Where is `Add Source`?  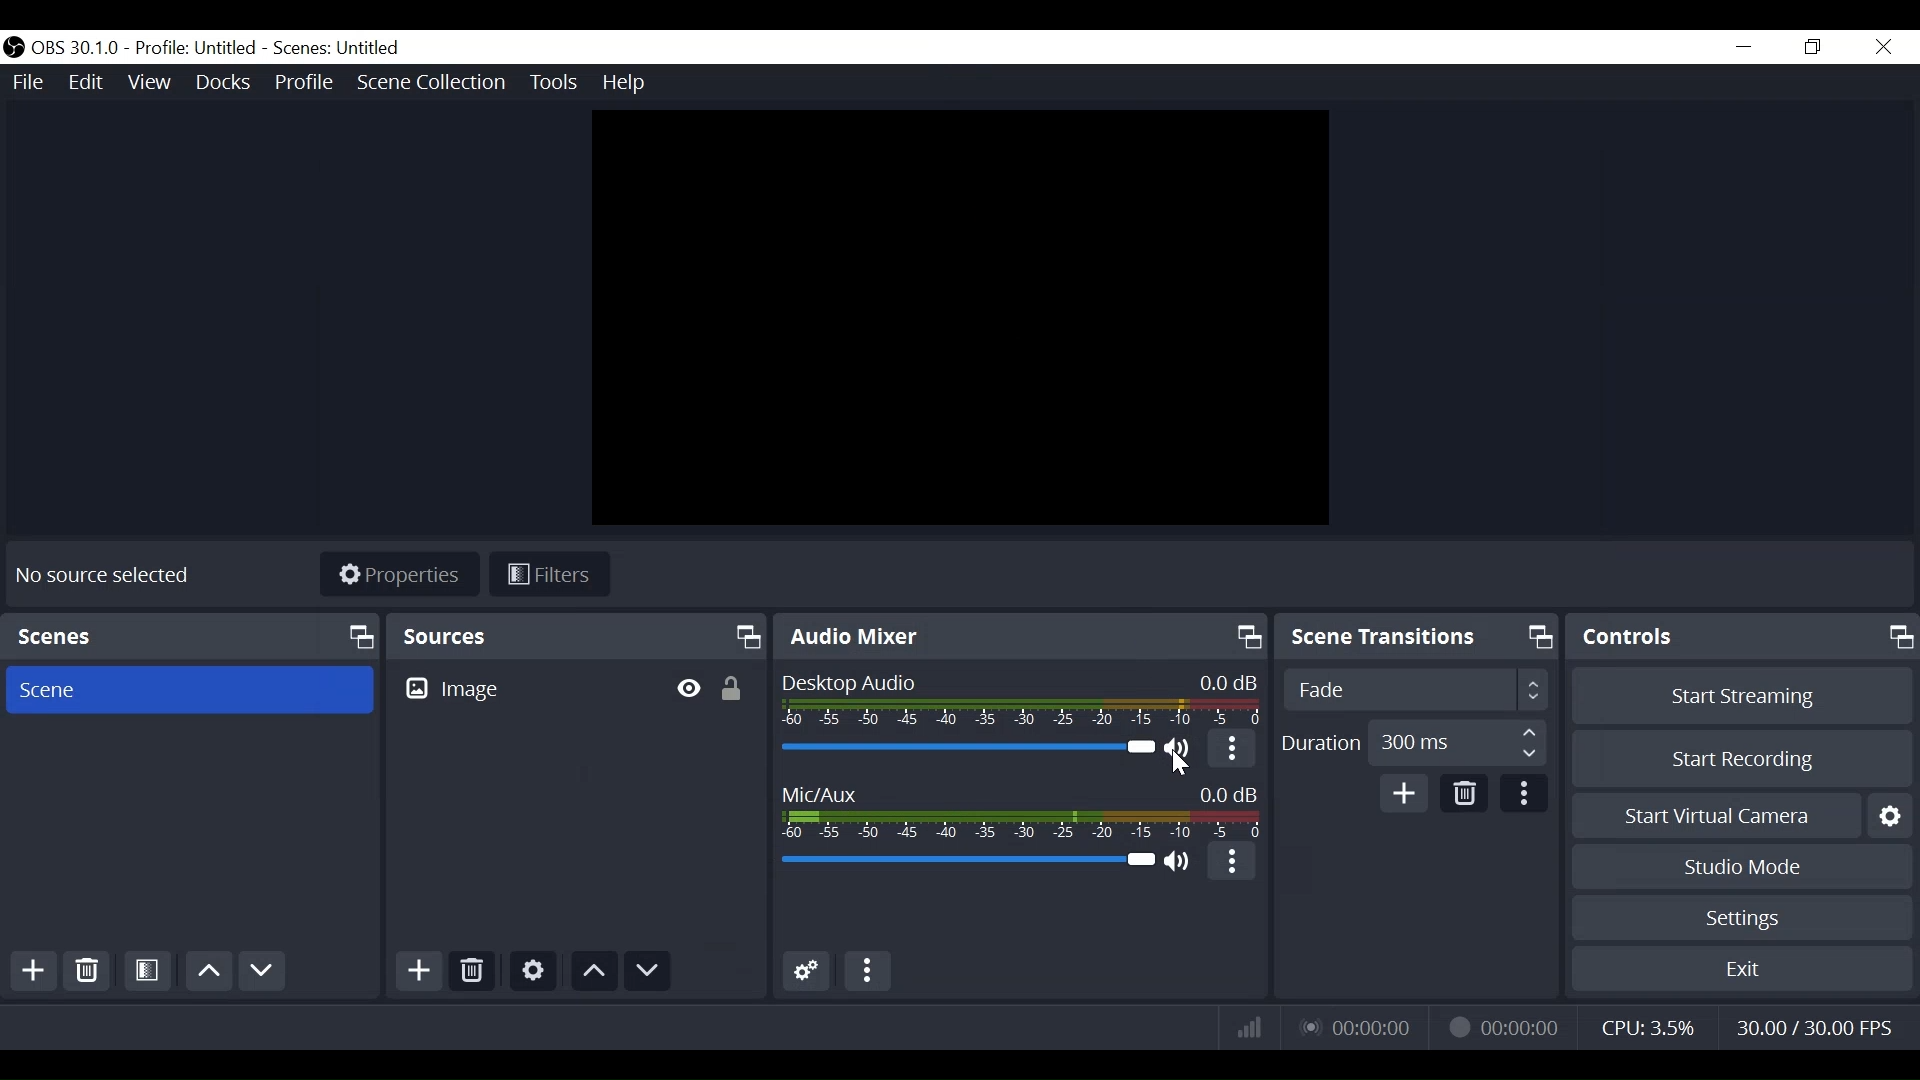 Add Source is located at coordinates (417, 970).